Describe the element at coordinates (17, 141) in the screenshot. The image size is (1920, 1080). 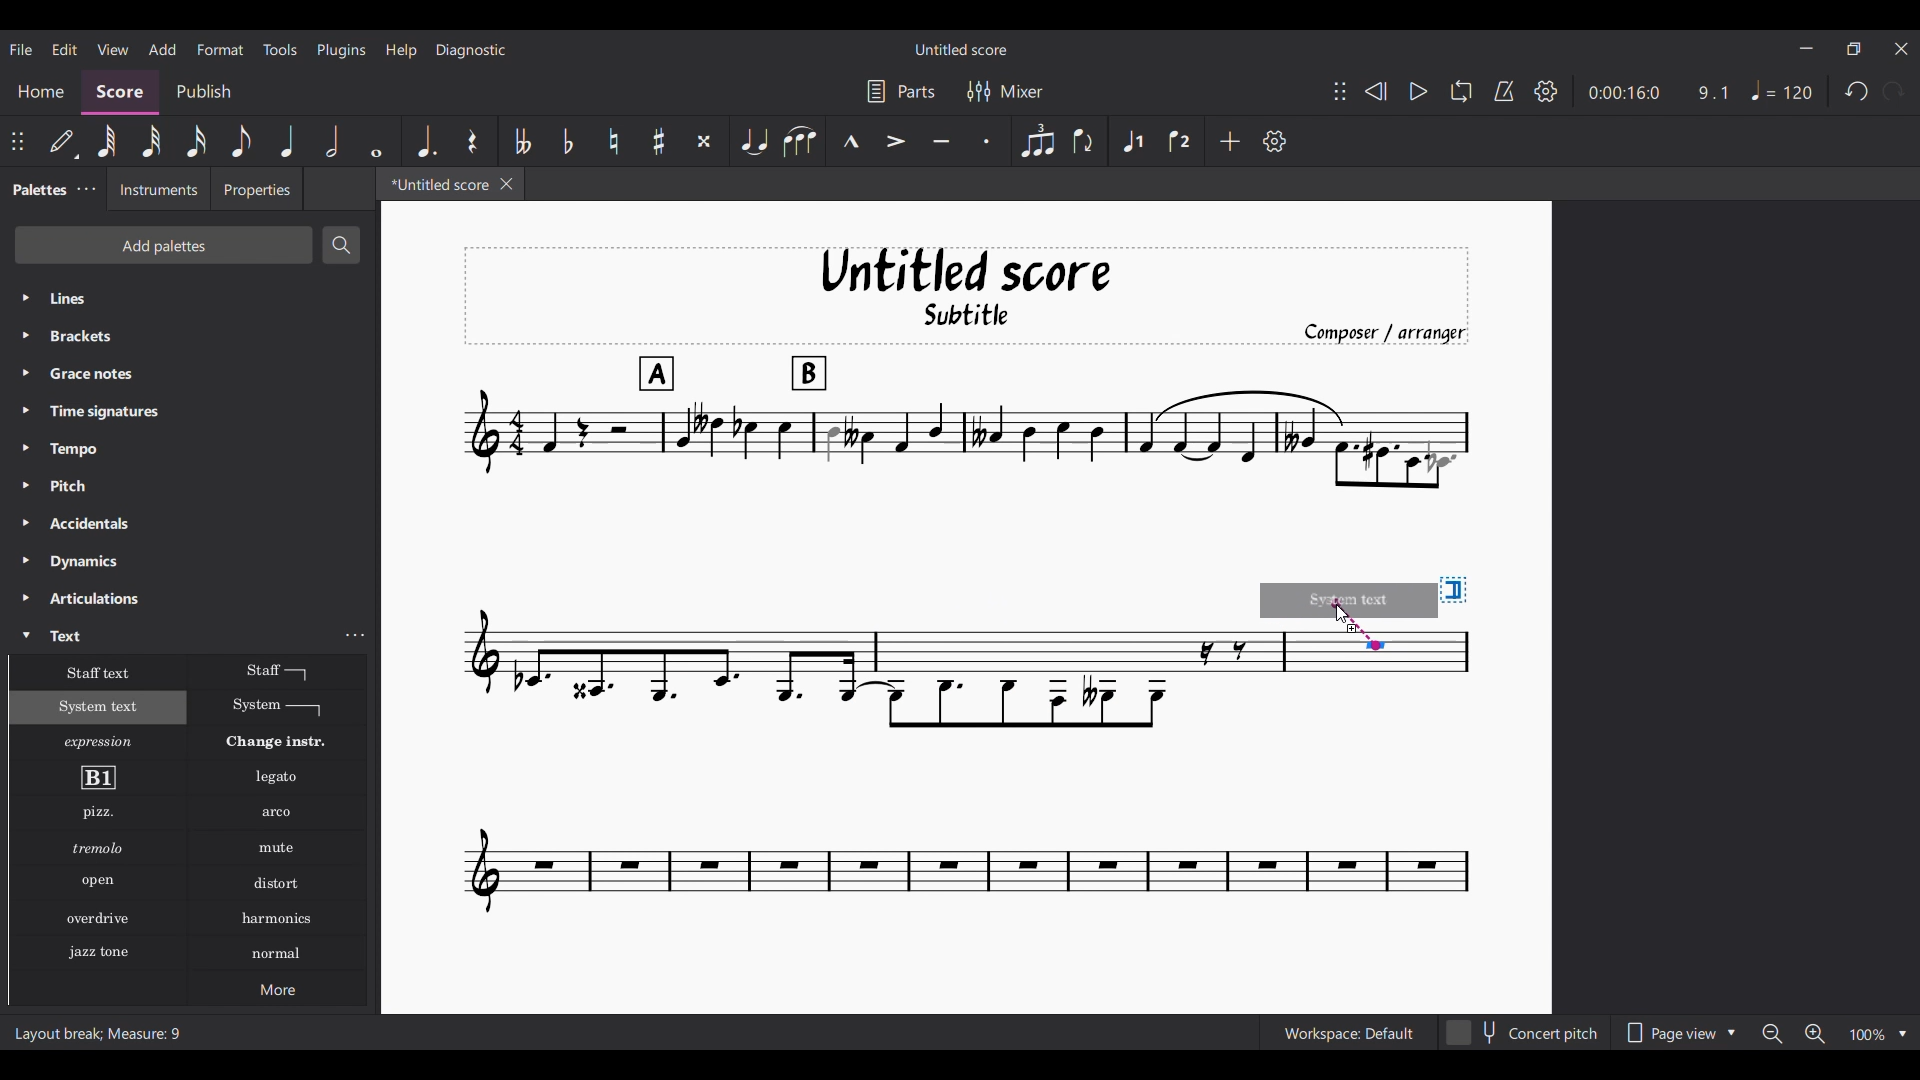
I see `Change position` at that location.